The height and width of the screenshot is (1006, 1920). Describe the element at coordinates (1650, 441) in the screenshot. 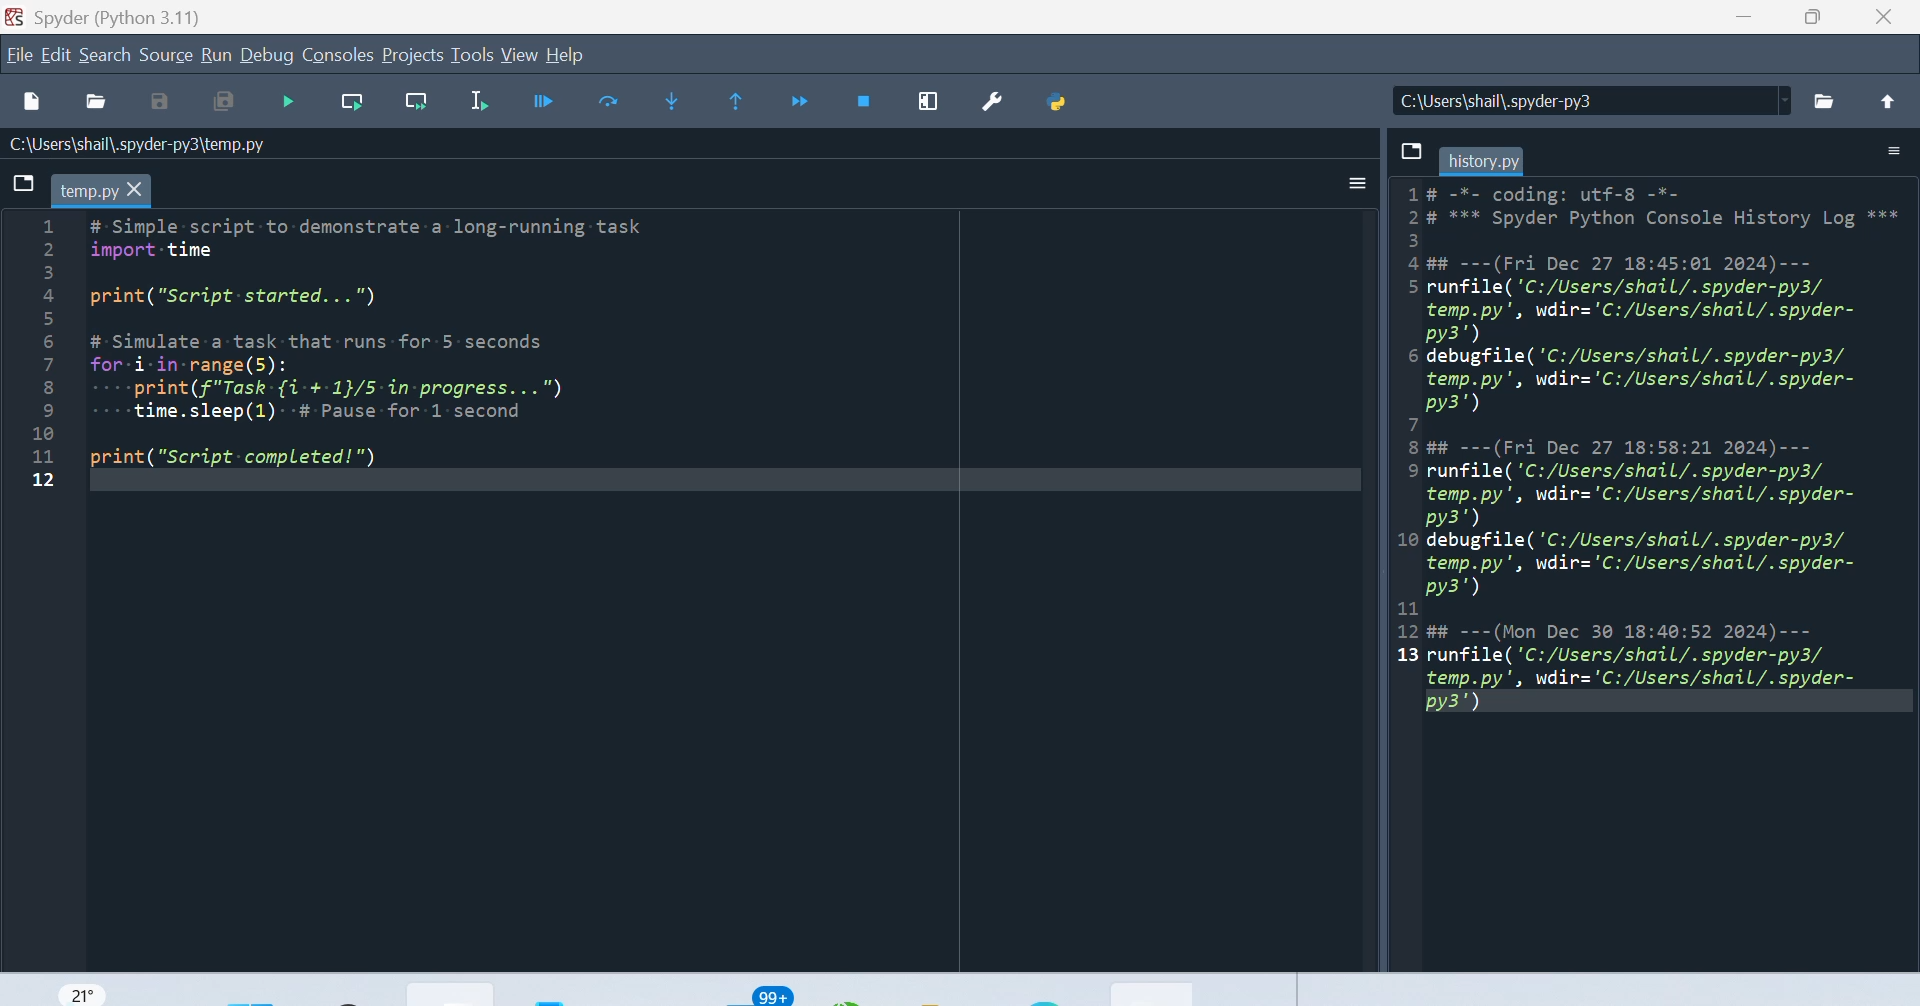

I see `History pane` at that location.